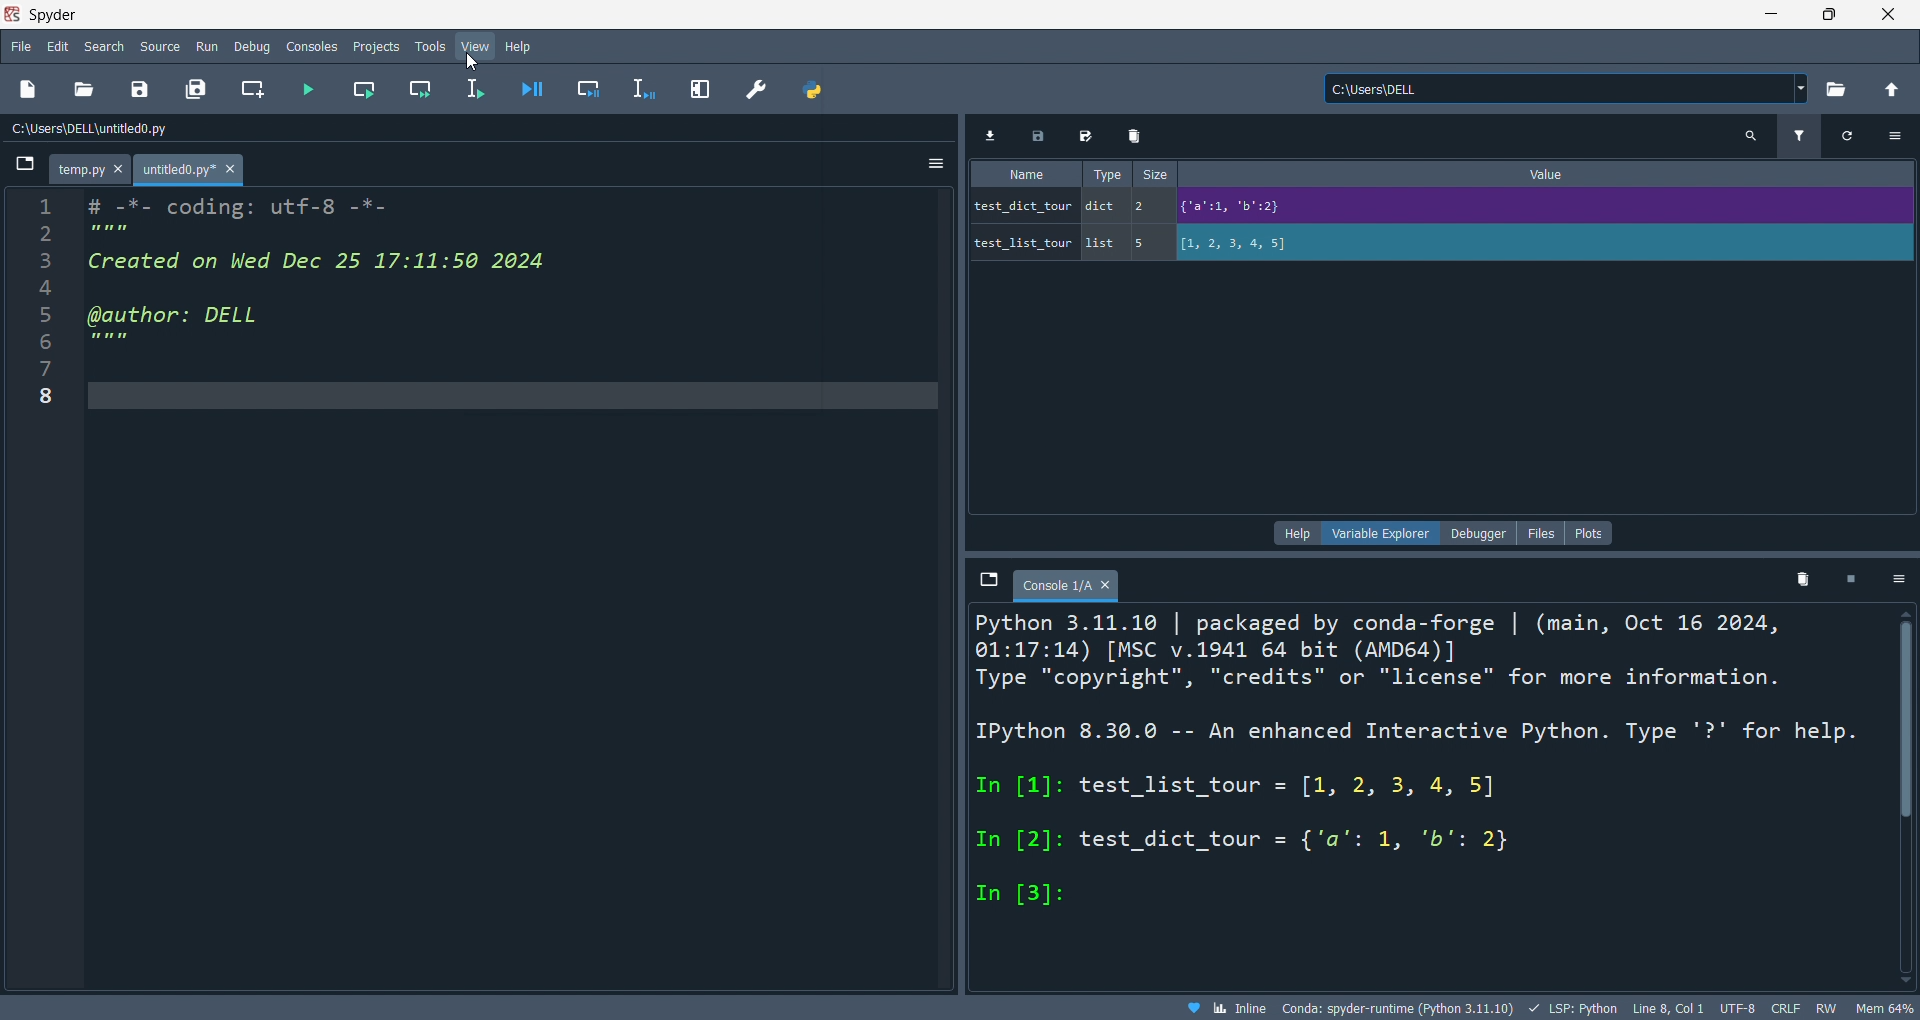 Image resolution: width=1920 pixels, height=1020 pixels. What do you see at coordinates (115, 130) in the screenshot?
I see `C:\Users\DELL\untitled0.py` at bounding box center [115, 130].